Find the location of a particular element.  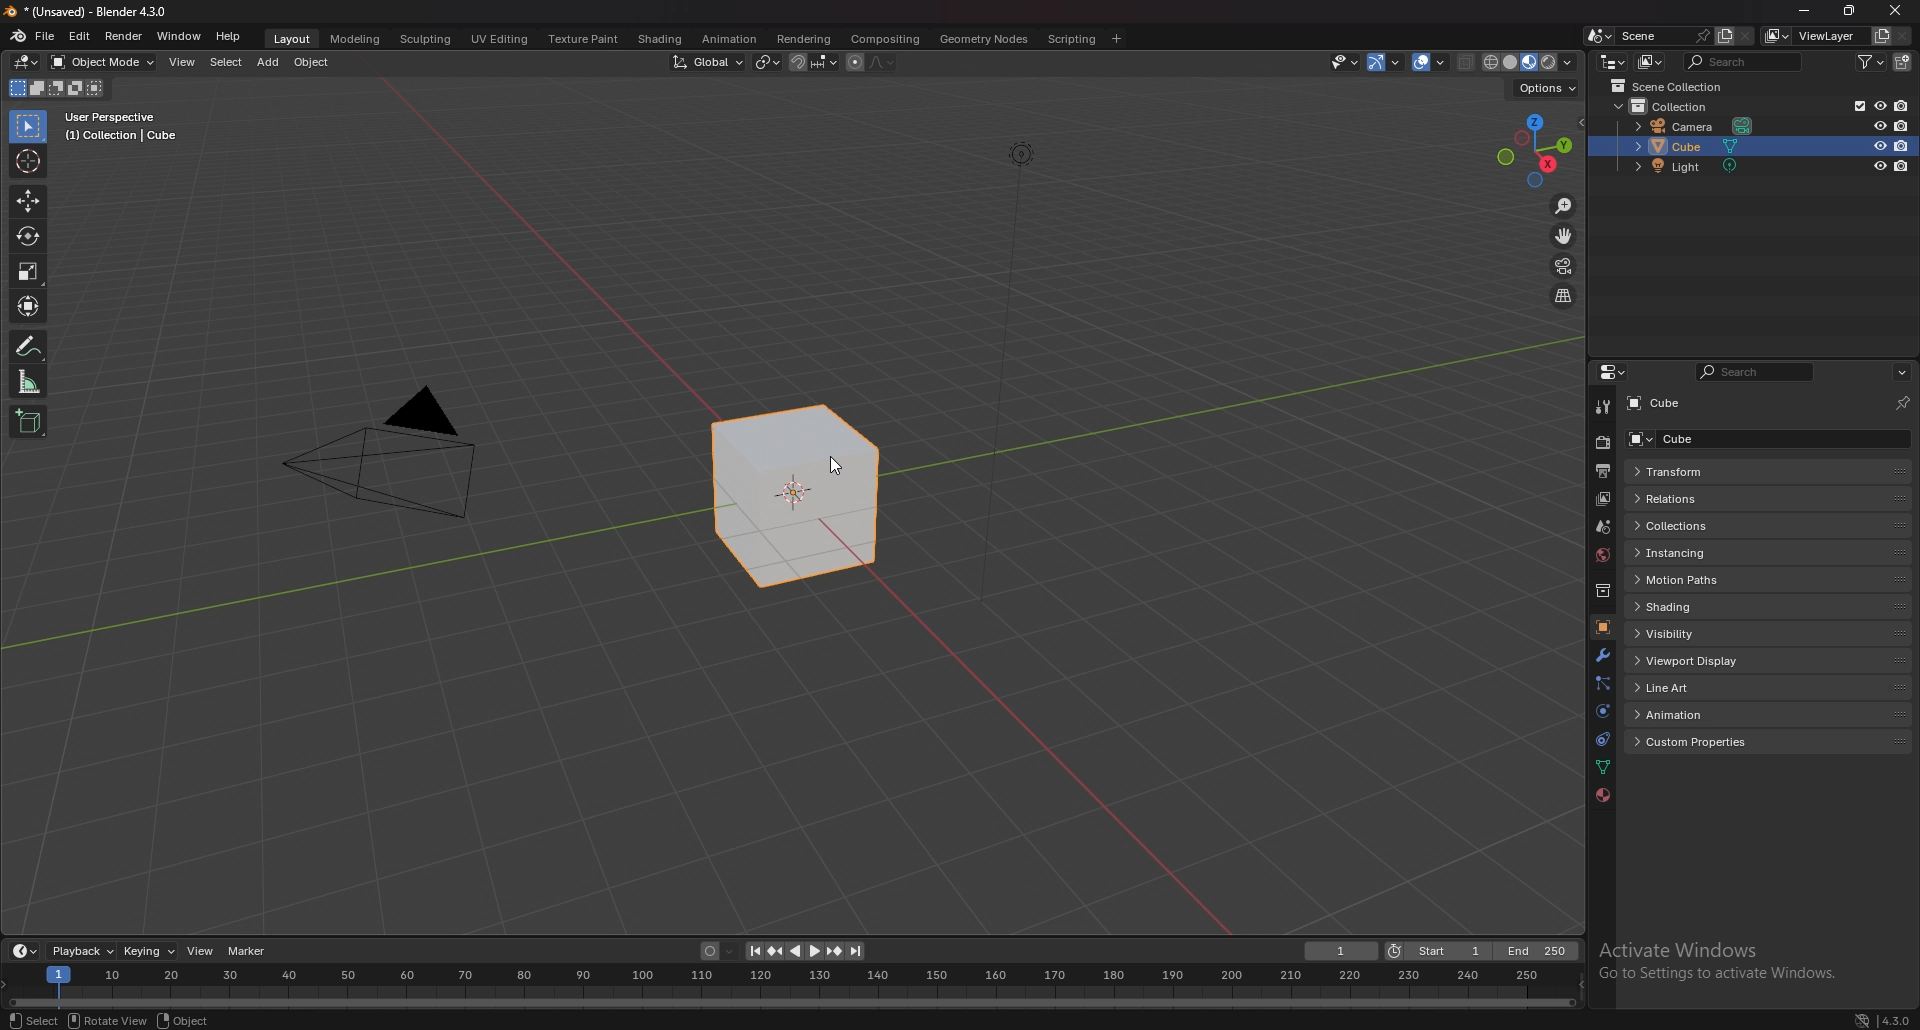

options is located at coordinates (1902, 372).